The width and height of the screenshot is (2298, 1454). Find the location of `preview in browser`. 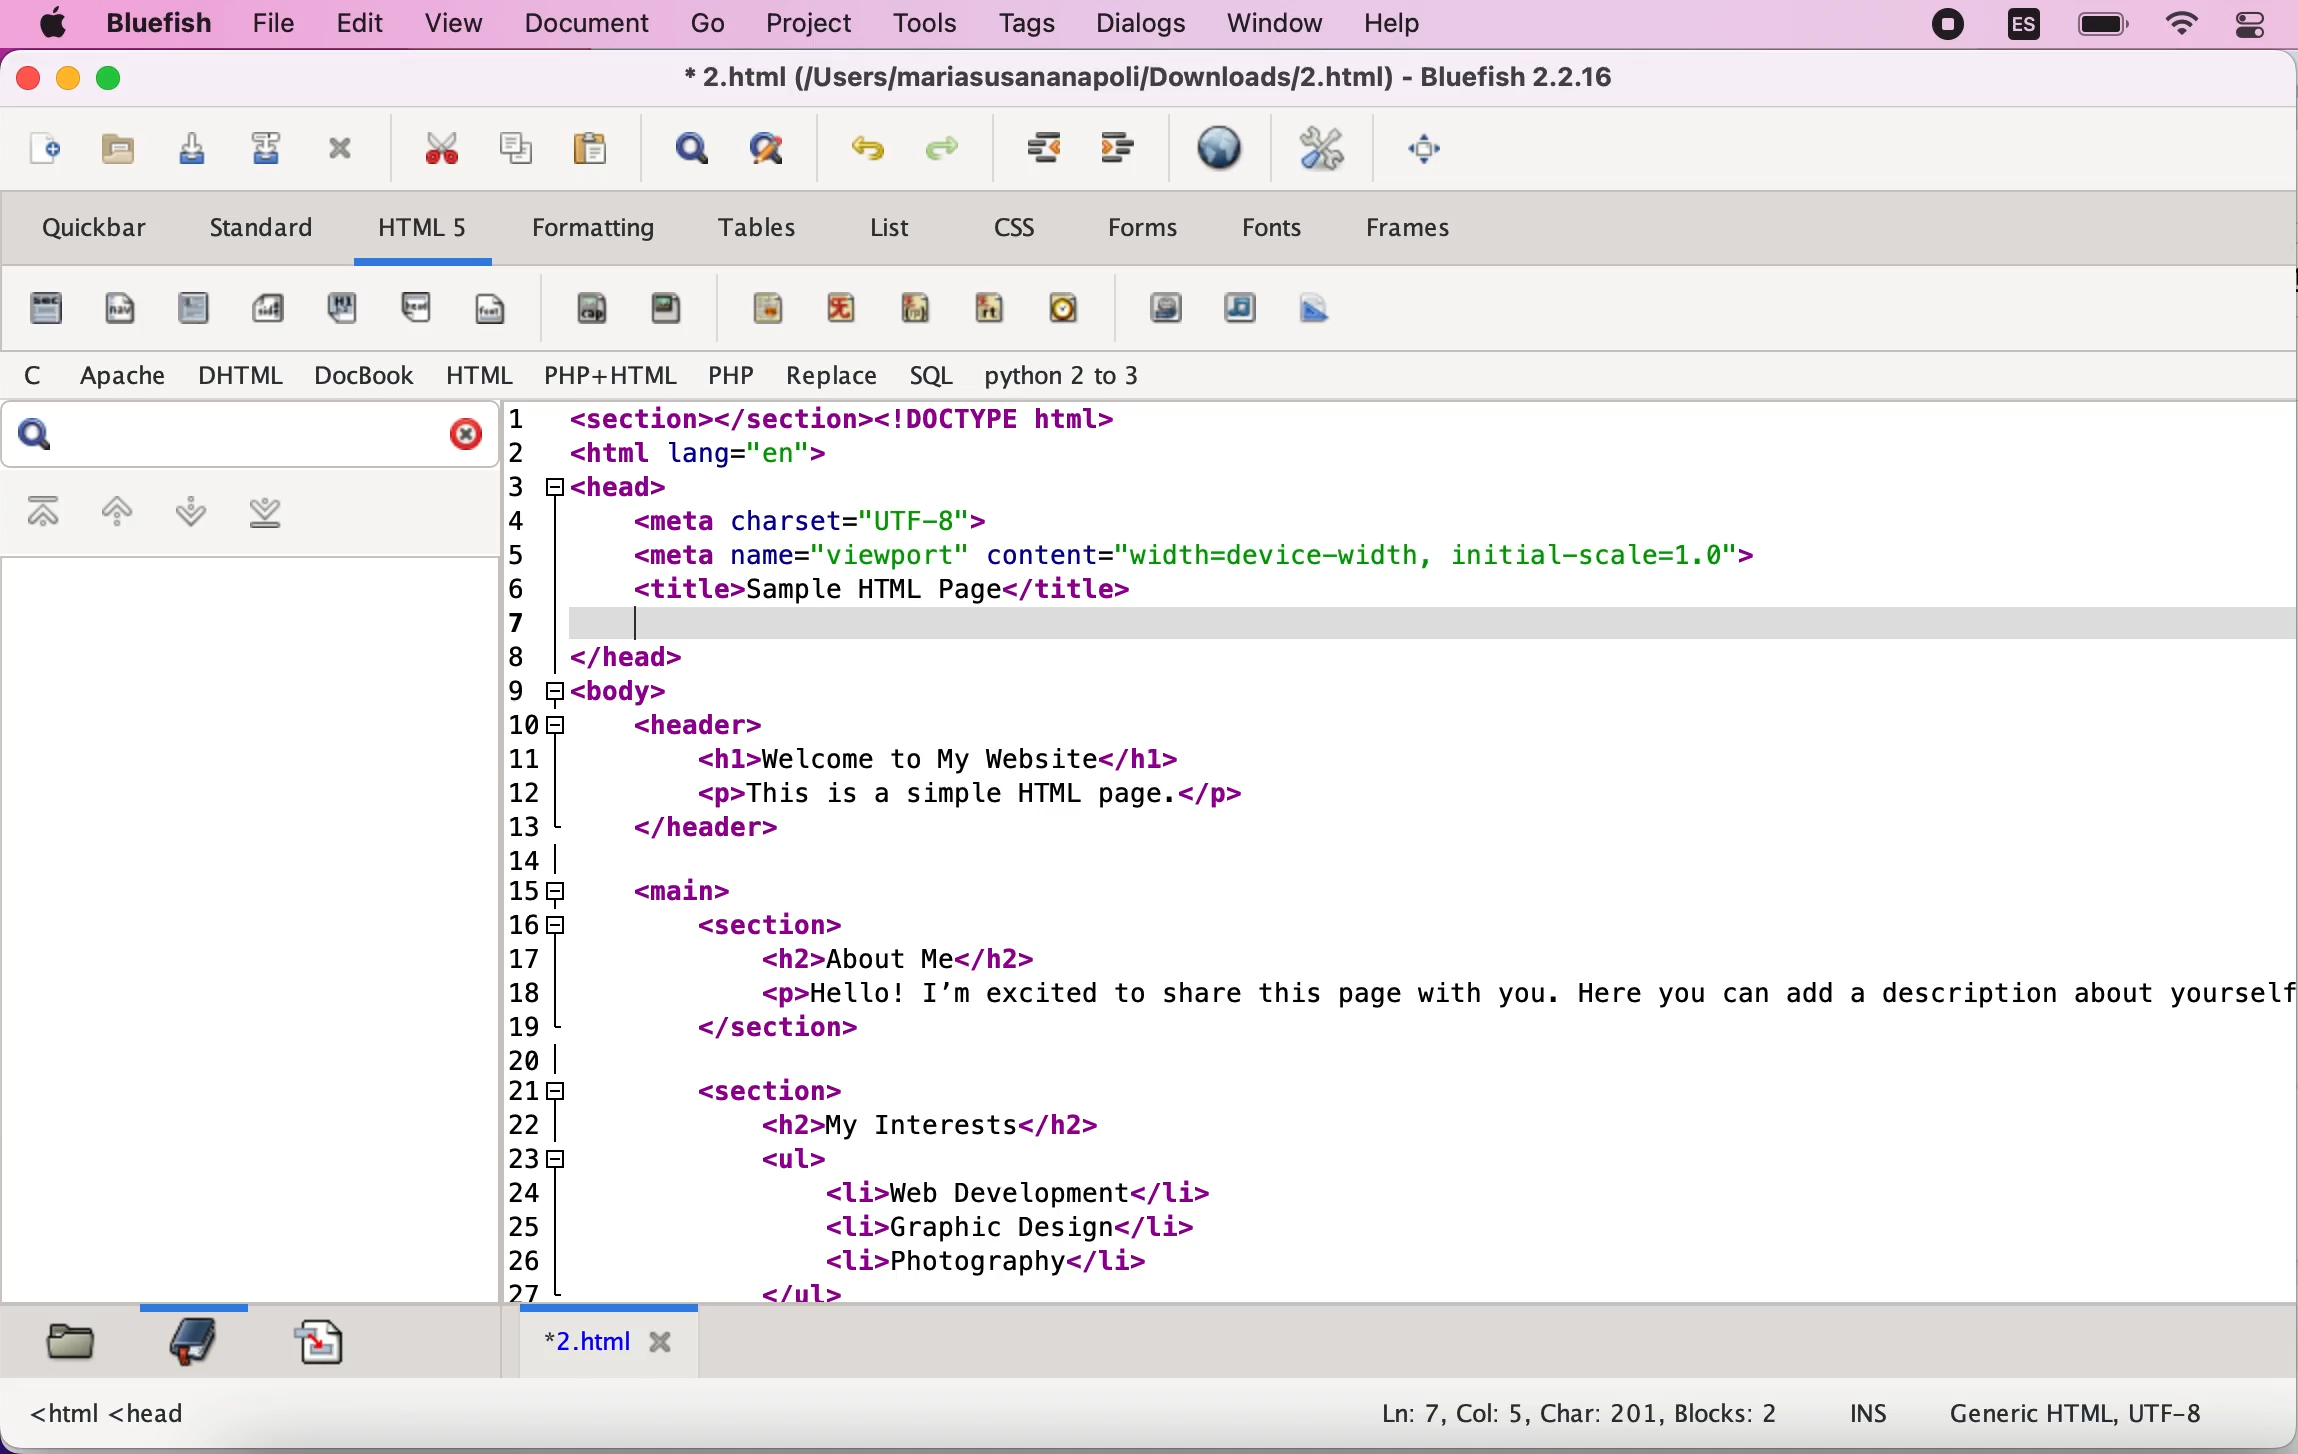

preview in browser is located at coordinates (1222, 150).